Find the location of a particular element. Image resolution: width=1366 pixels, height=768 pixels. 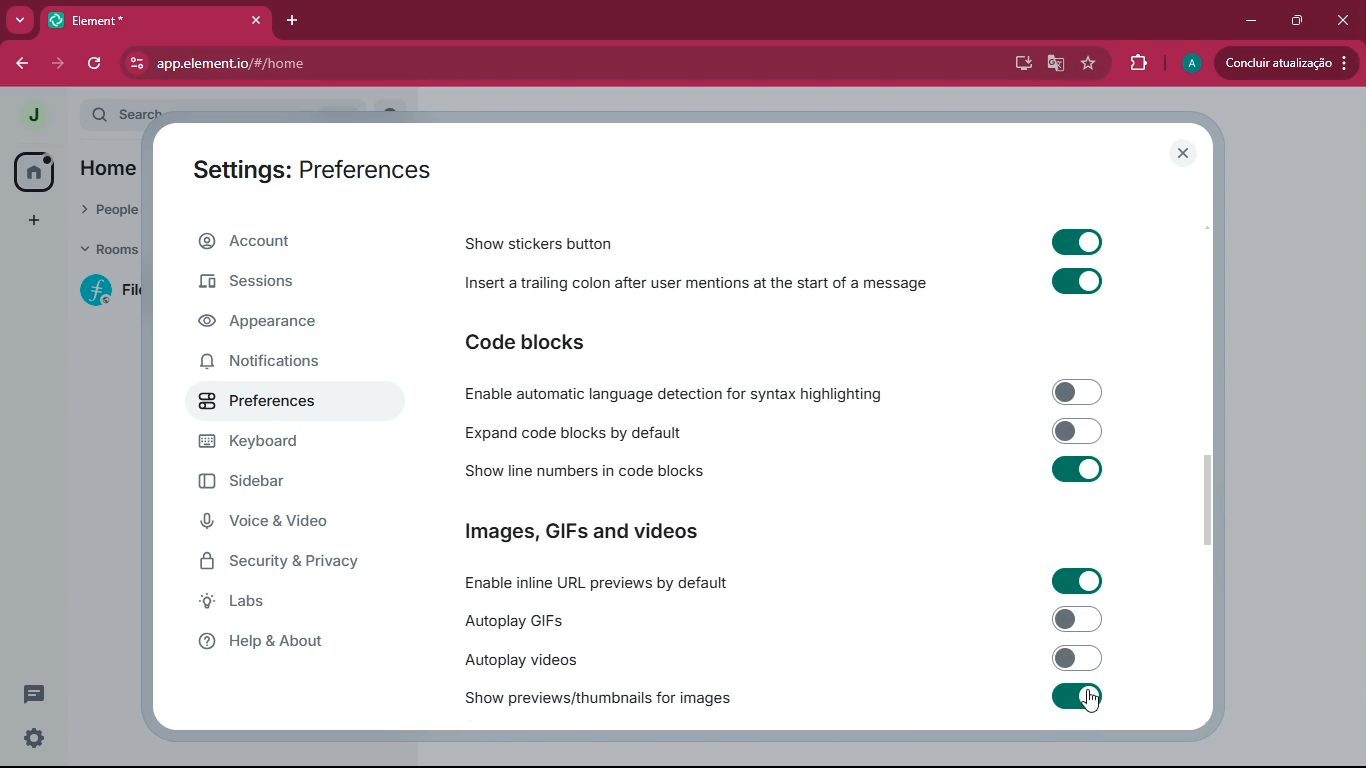

minimize is located at coordinates (1248, 21).